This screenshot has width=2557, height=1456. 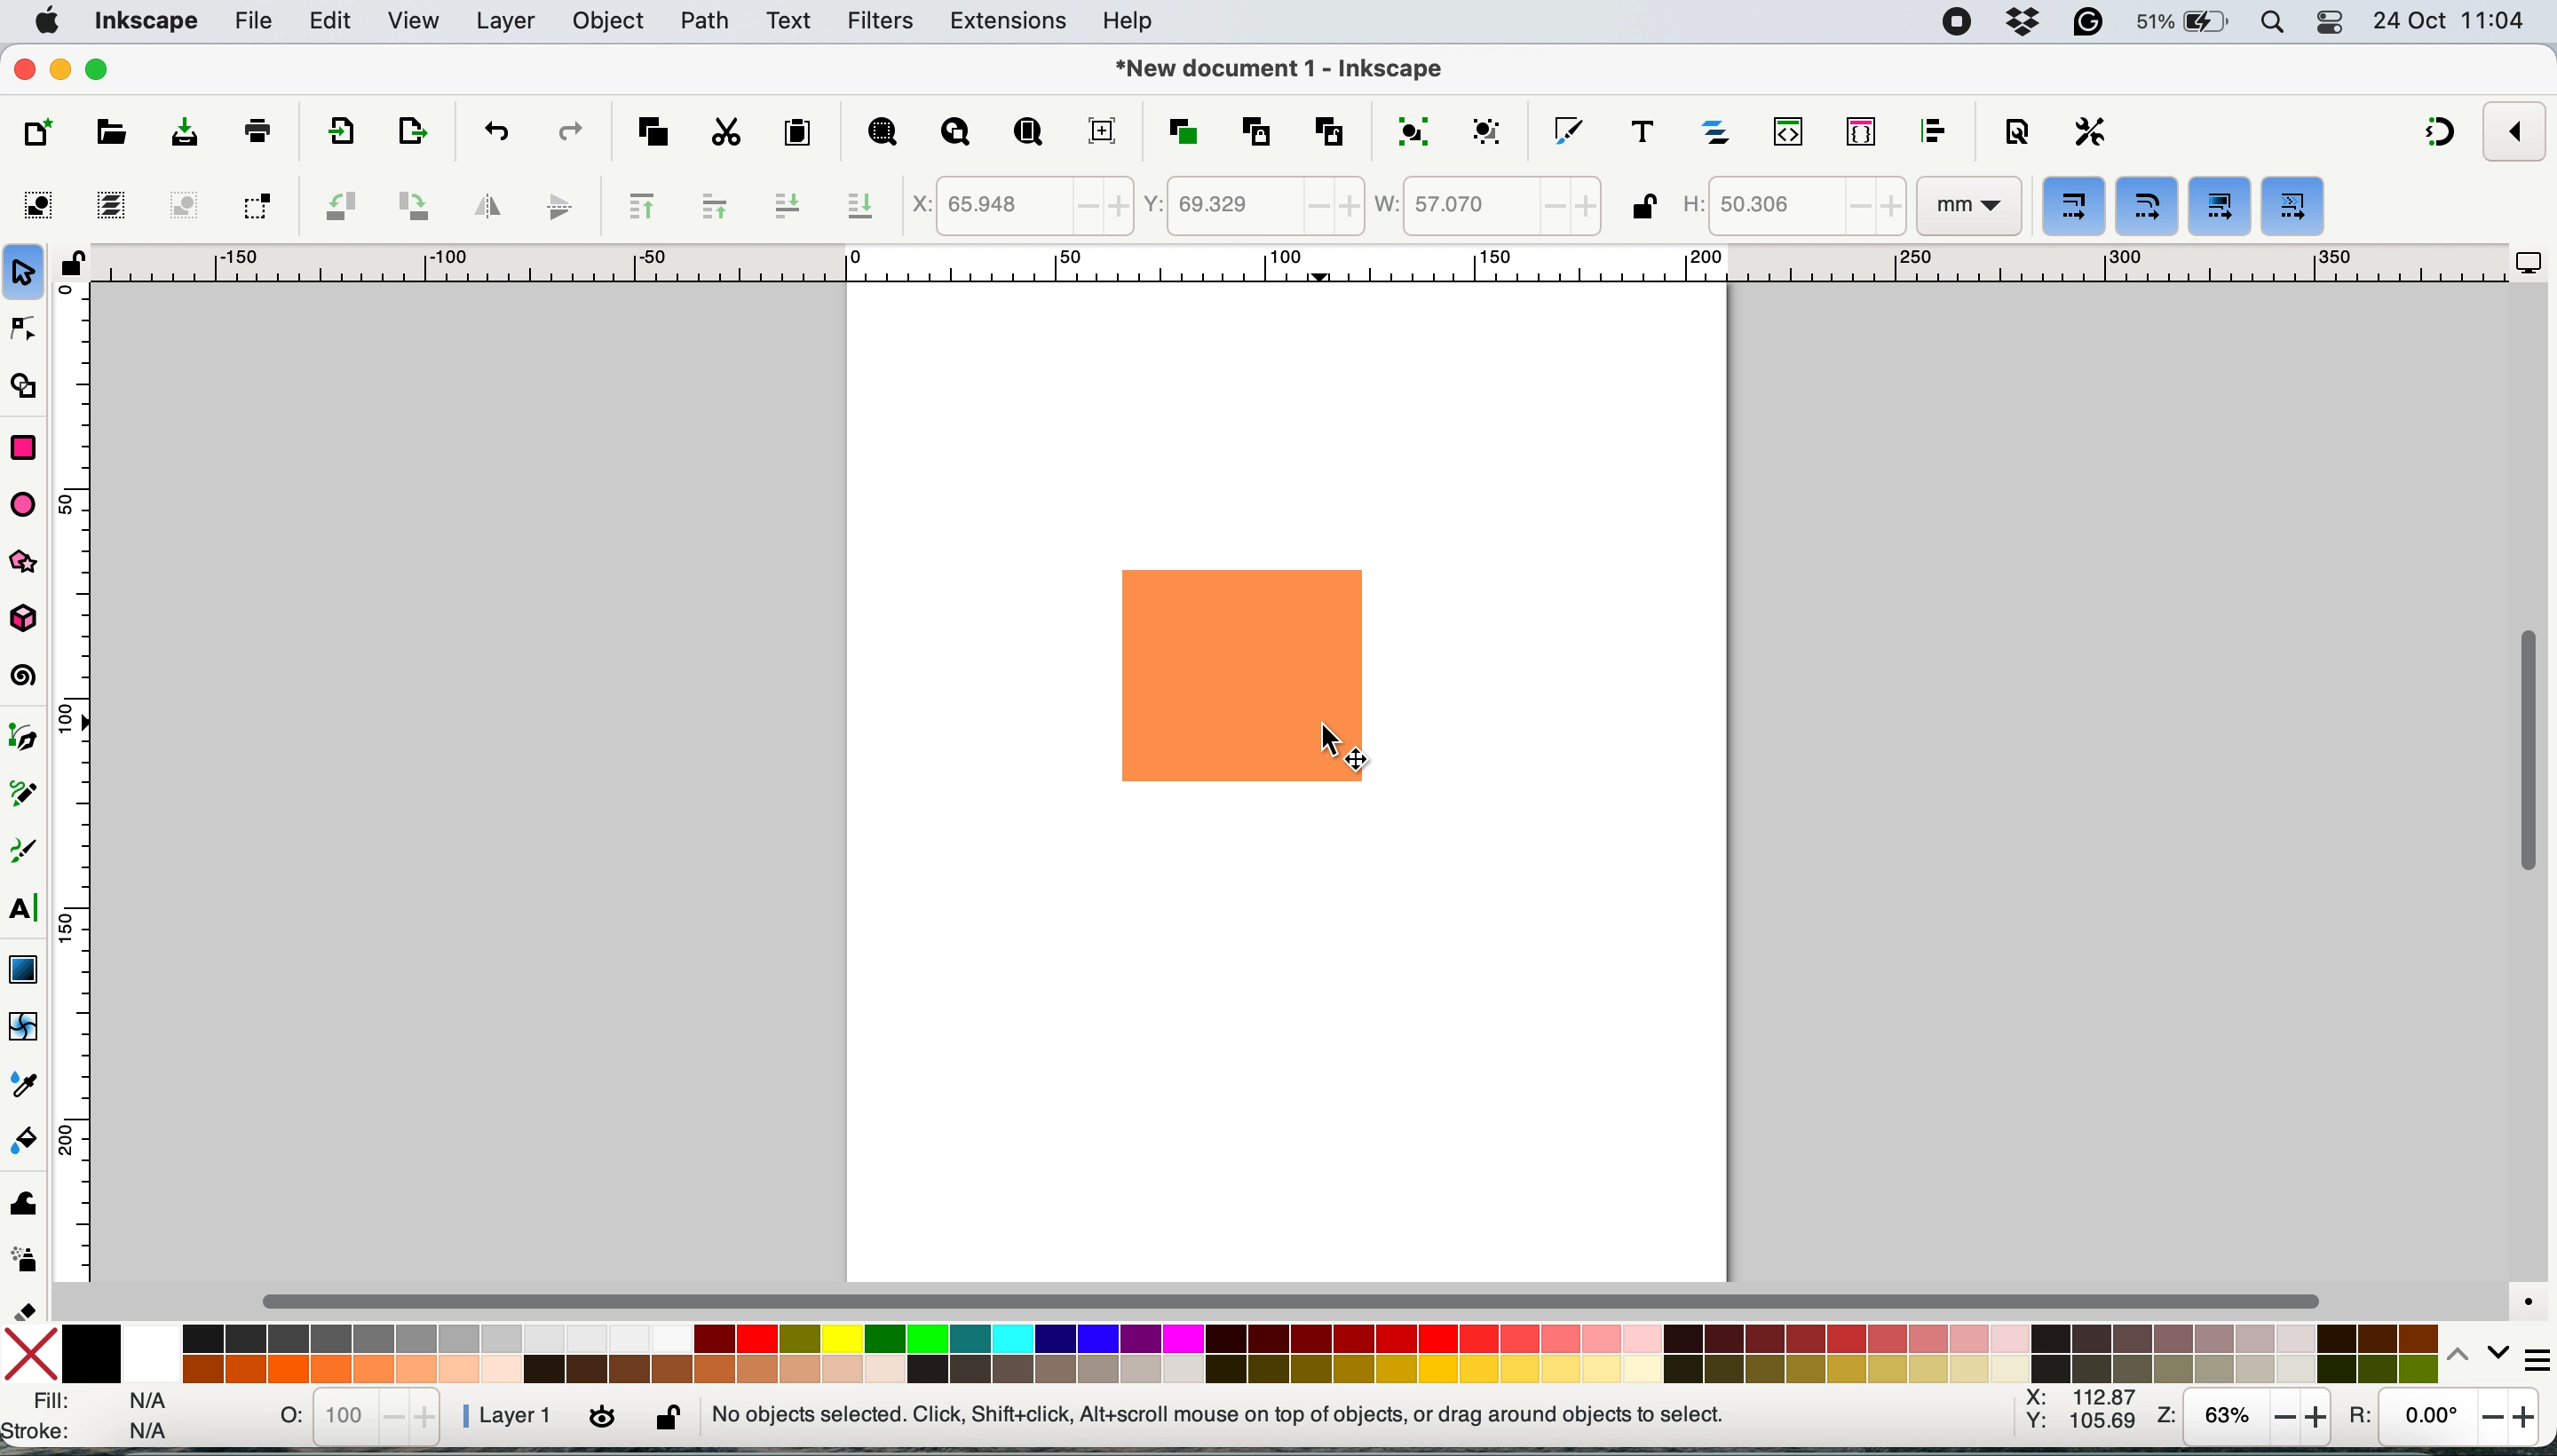 I want to click on paint bucket tool, so click(x=28, y=1144).